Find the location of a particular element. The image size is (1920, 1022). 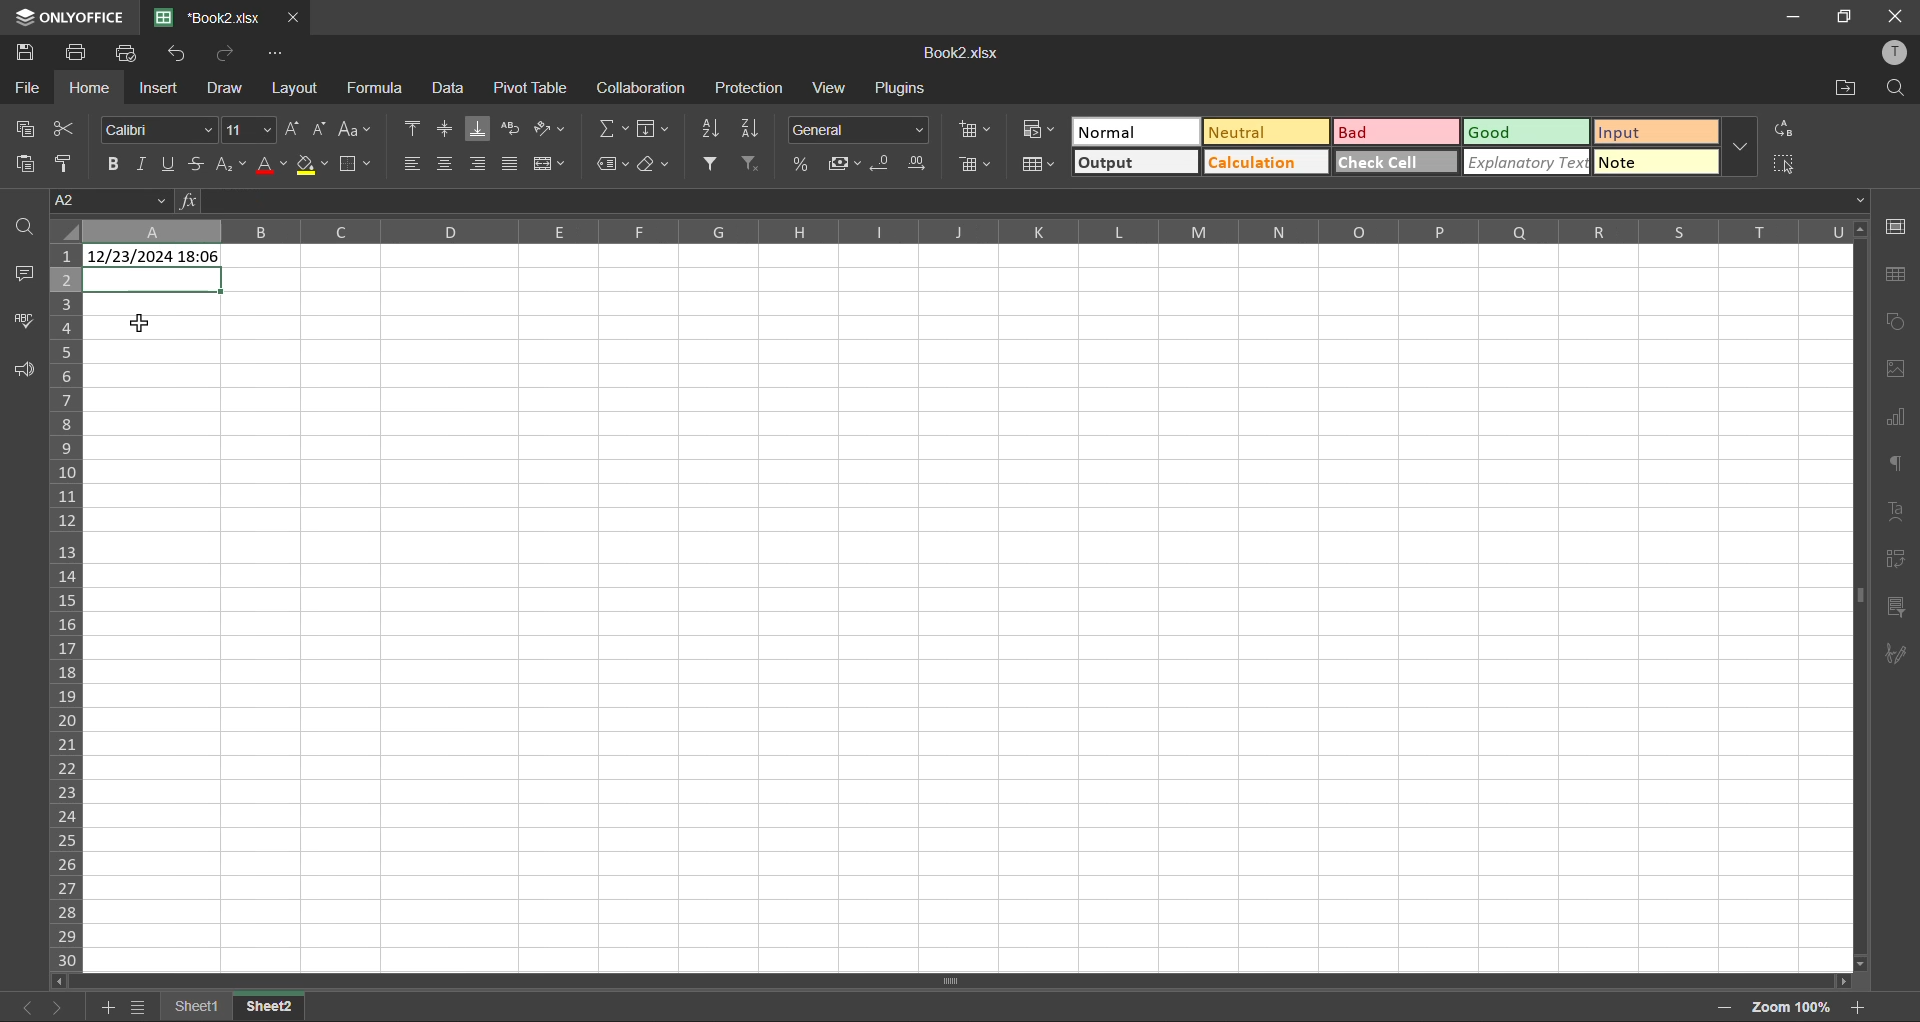

output is located at coordinates (1133, 163).